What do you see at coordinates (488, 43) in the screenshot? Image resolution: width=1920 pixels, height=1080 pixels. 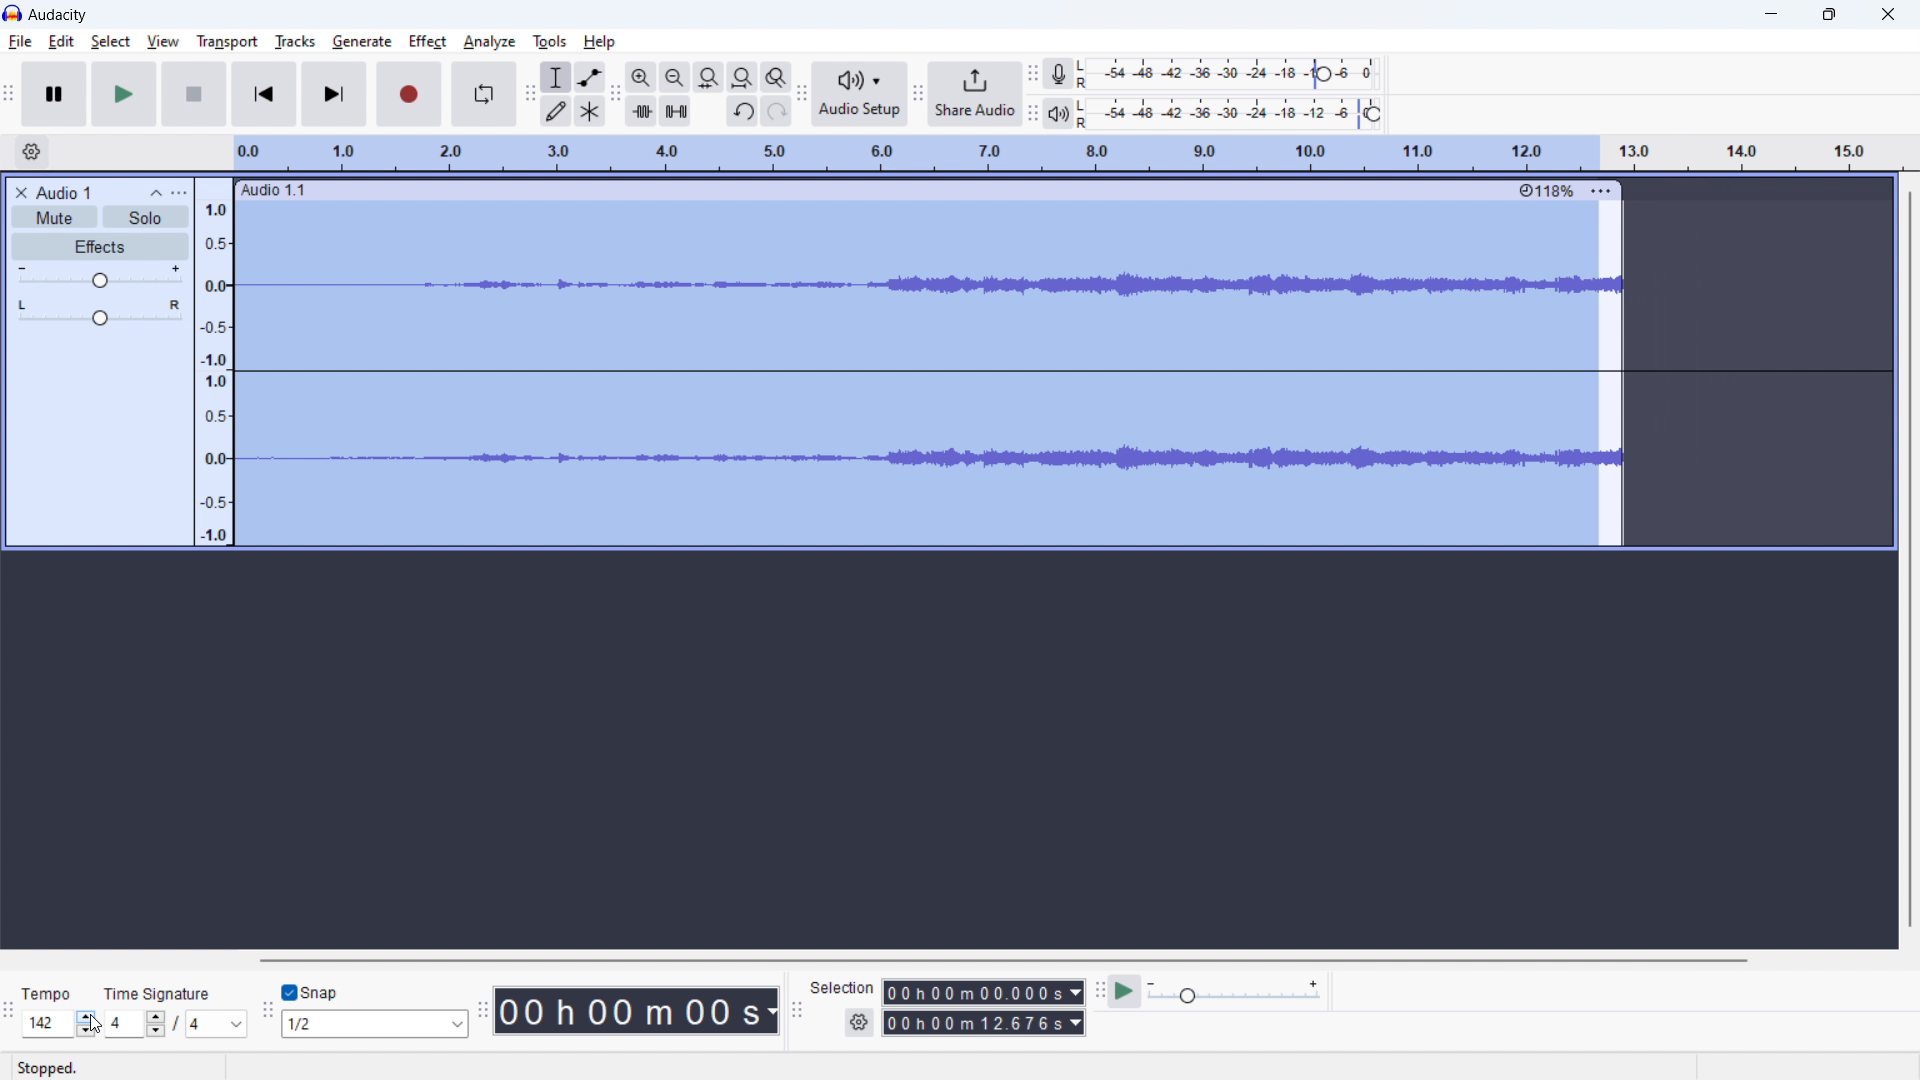 I see `analyze` at bounding box center [488, 43].